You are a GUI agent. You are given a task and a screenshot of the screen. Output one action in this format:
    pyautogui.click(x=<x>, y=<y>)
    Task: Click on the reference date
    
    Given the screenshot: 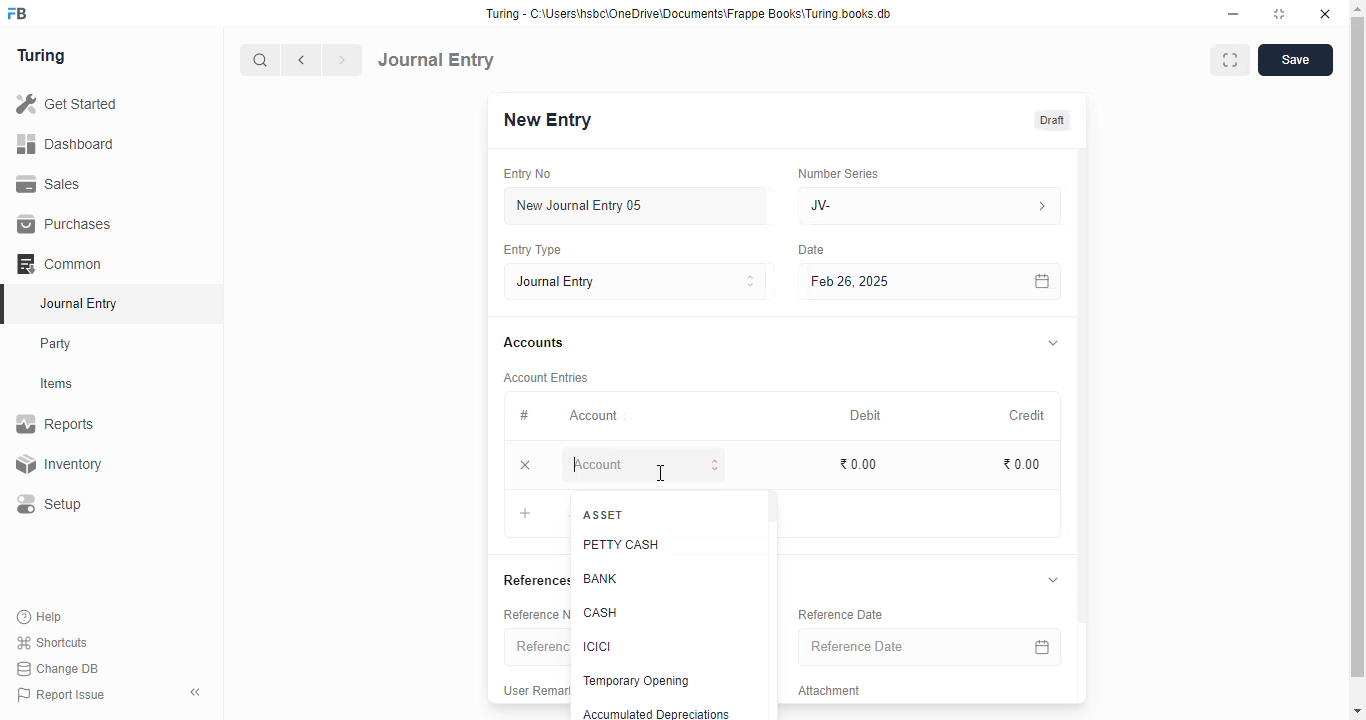 What is the action you would take?
    pyautogui.click(x=898, y=647)
    